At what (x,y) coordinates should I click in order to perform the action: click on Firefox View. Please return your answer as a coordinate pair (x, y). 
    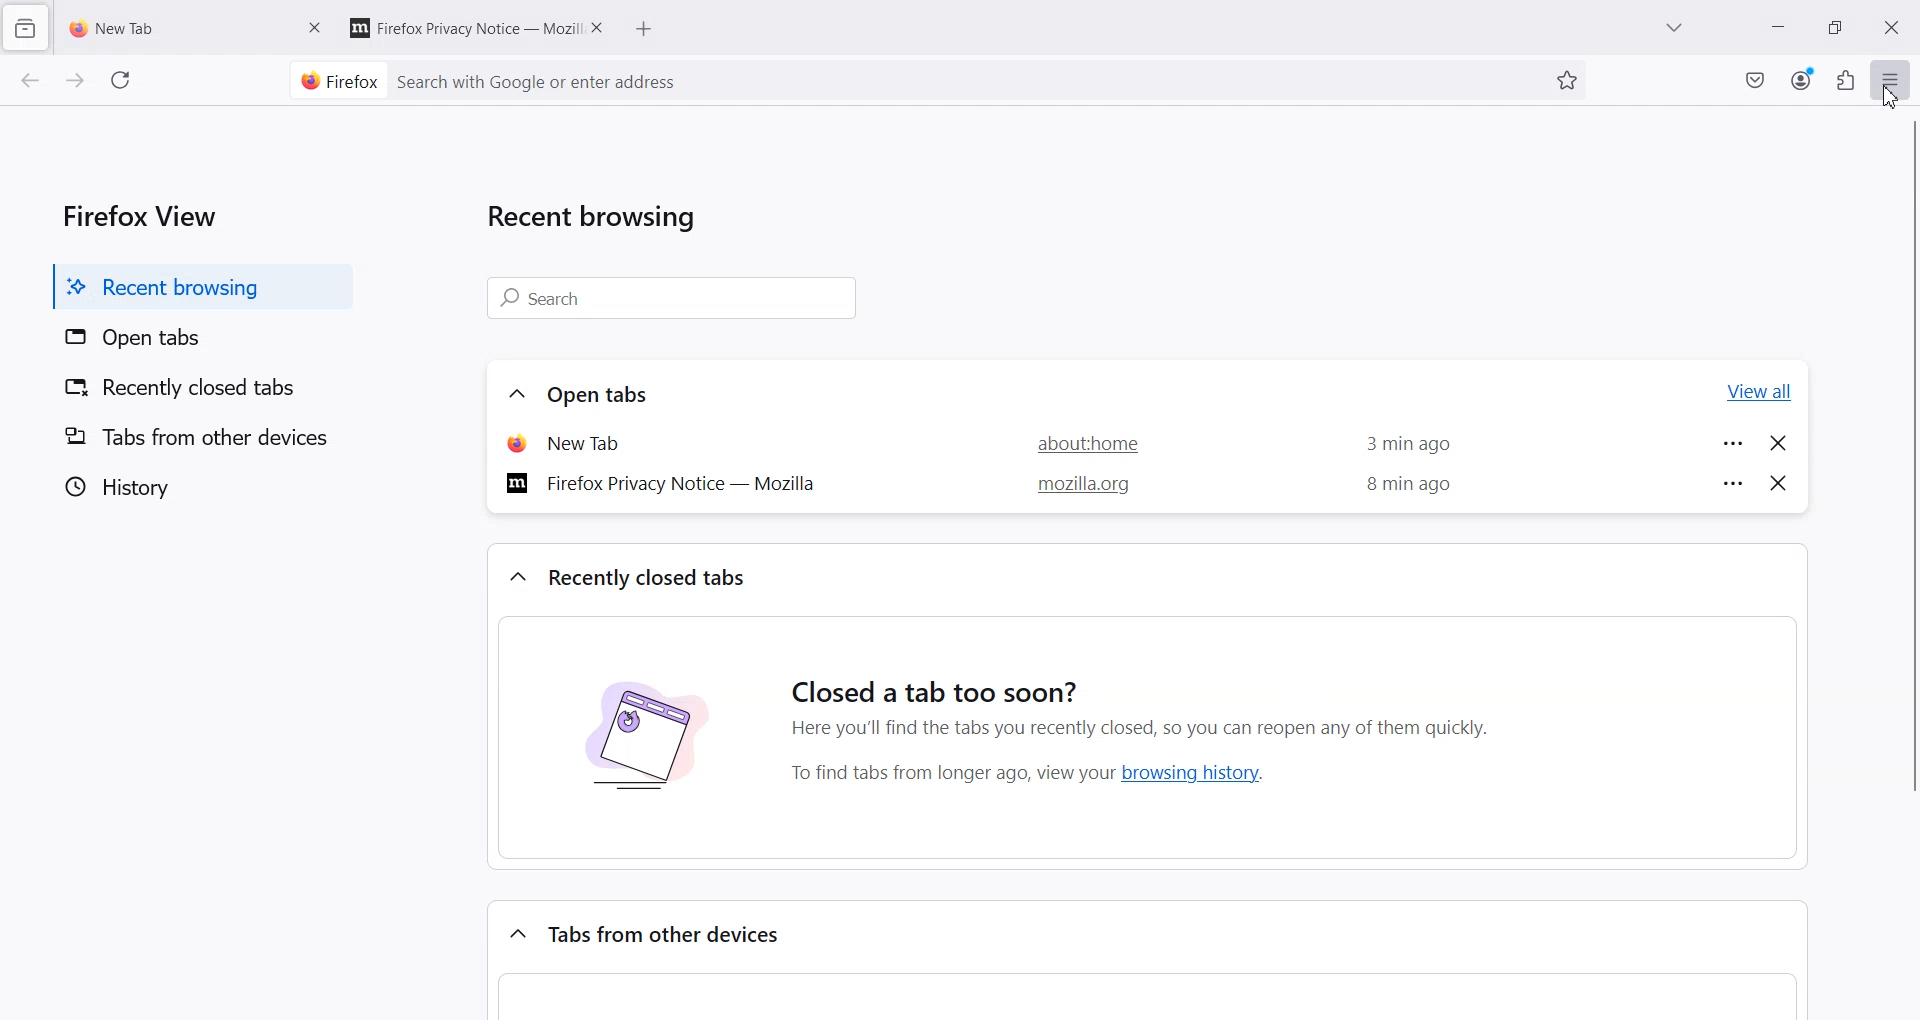
    Looking at the image, I should click on (135, 213).